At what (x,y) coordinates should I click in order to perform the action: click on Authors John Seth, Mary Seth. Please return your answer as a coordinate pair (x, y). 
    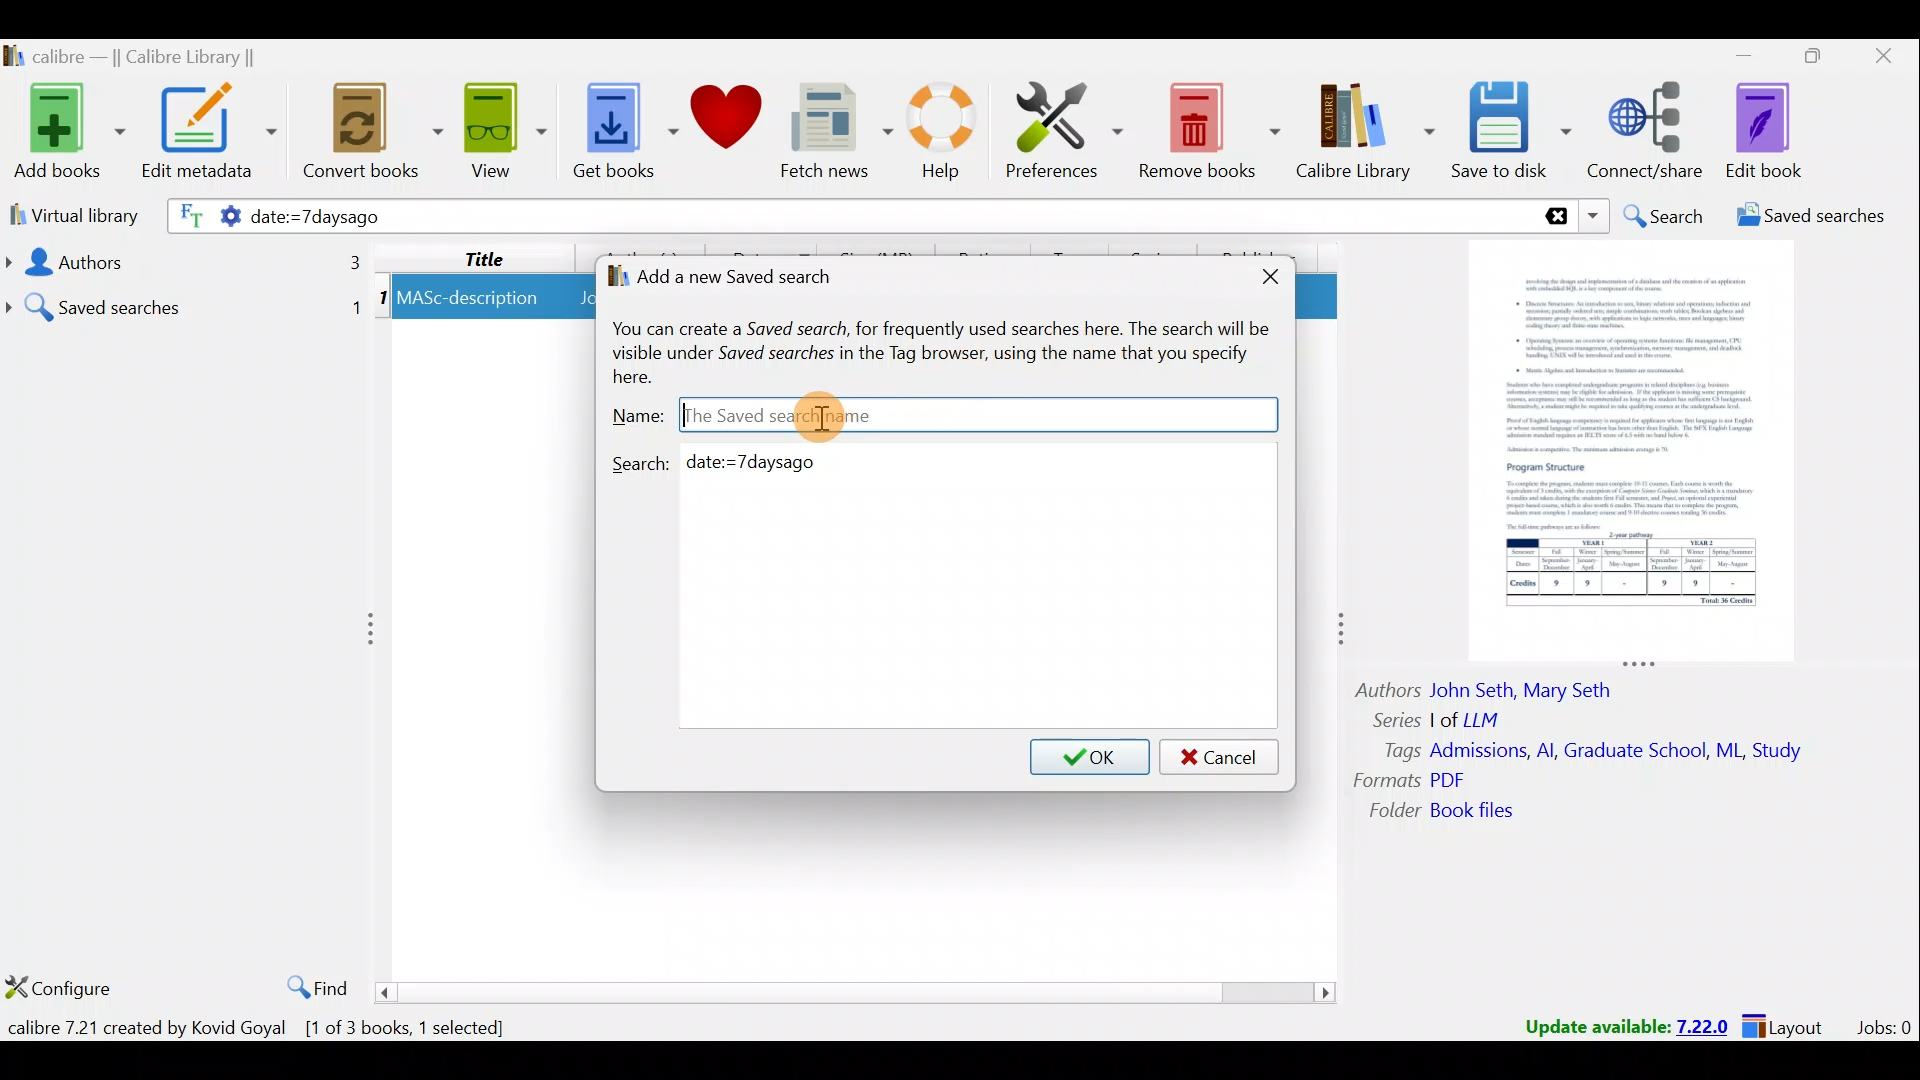
    Looking at the image, I should click on (1500, 687).